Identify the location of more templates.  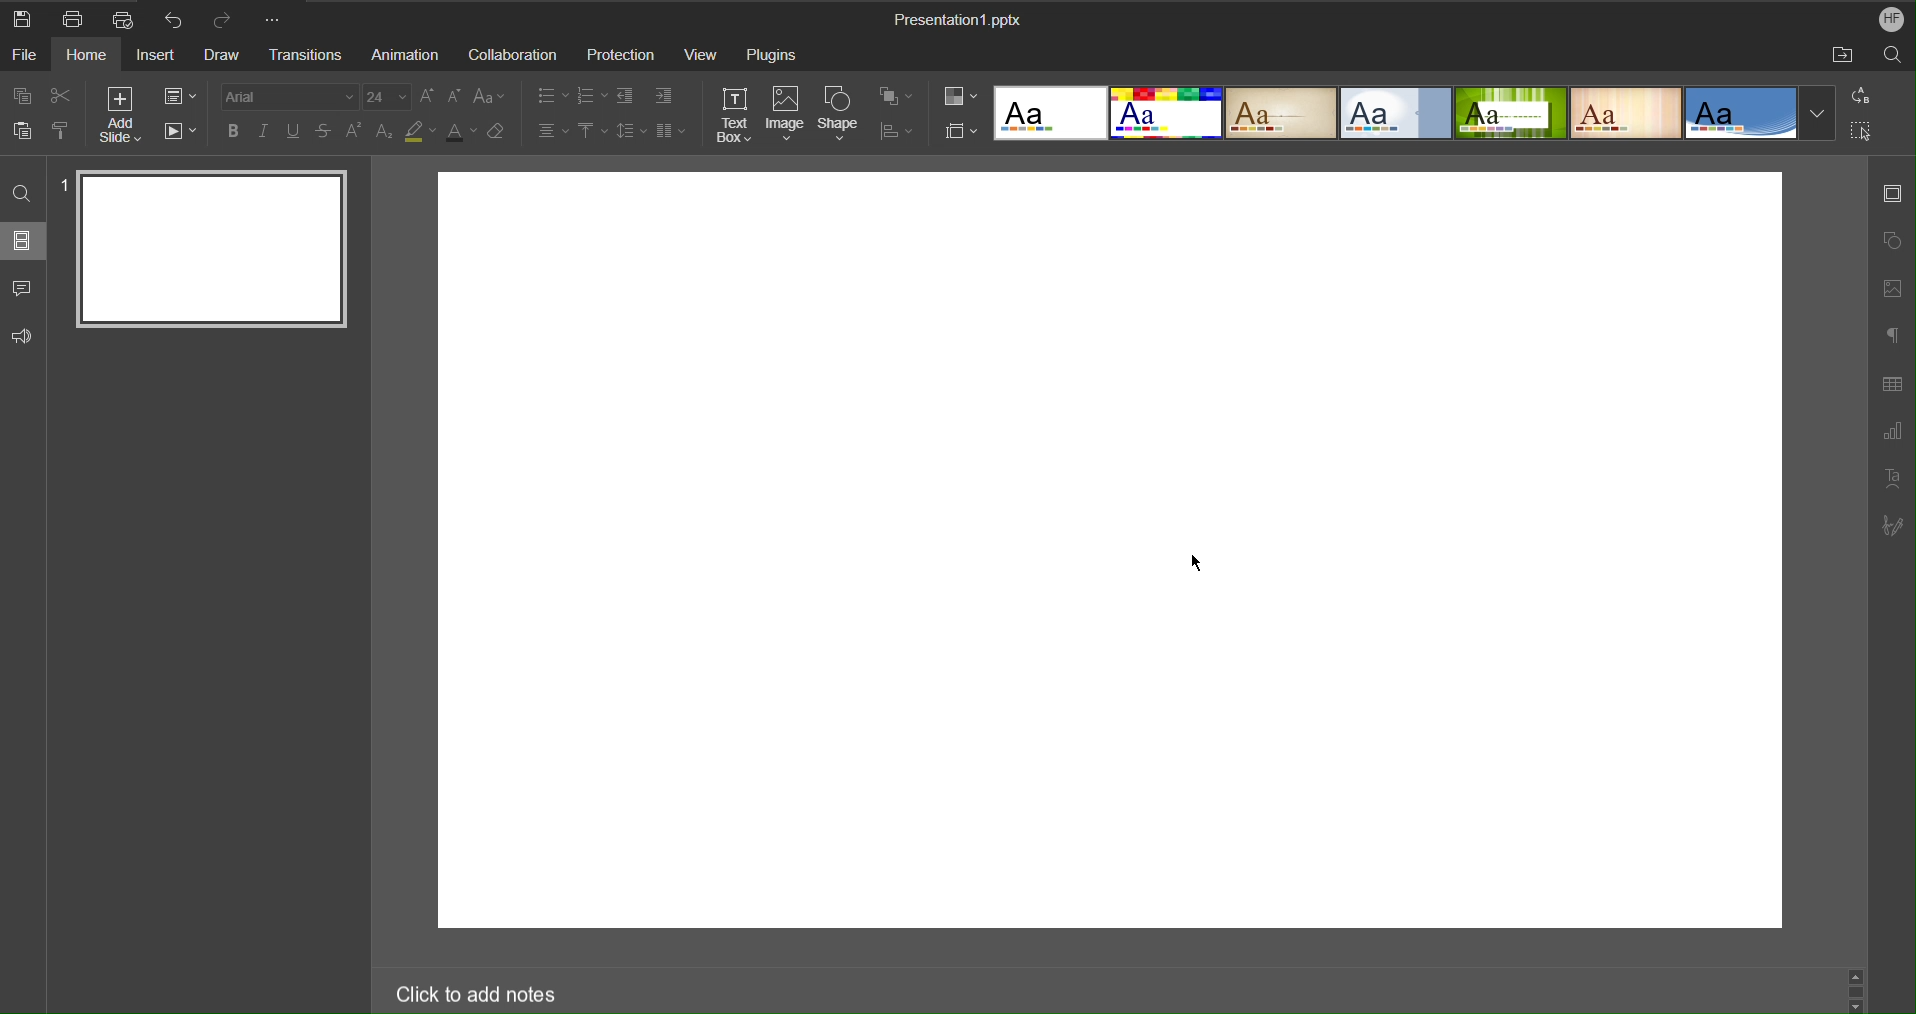
(1818, 115).